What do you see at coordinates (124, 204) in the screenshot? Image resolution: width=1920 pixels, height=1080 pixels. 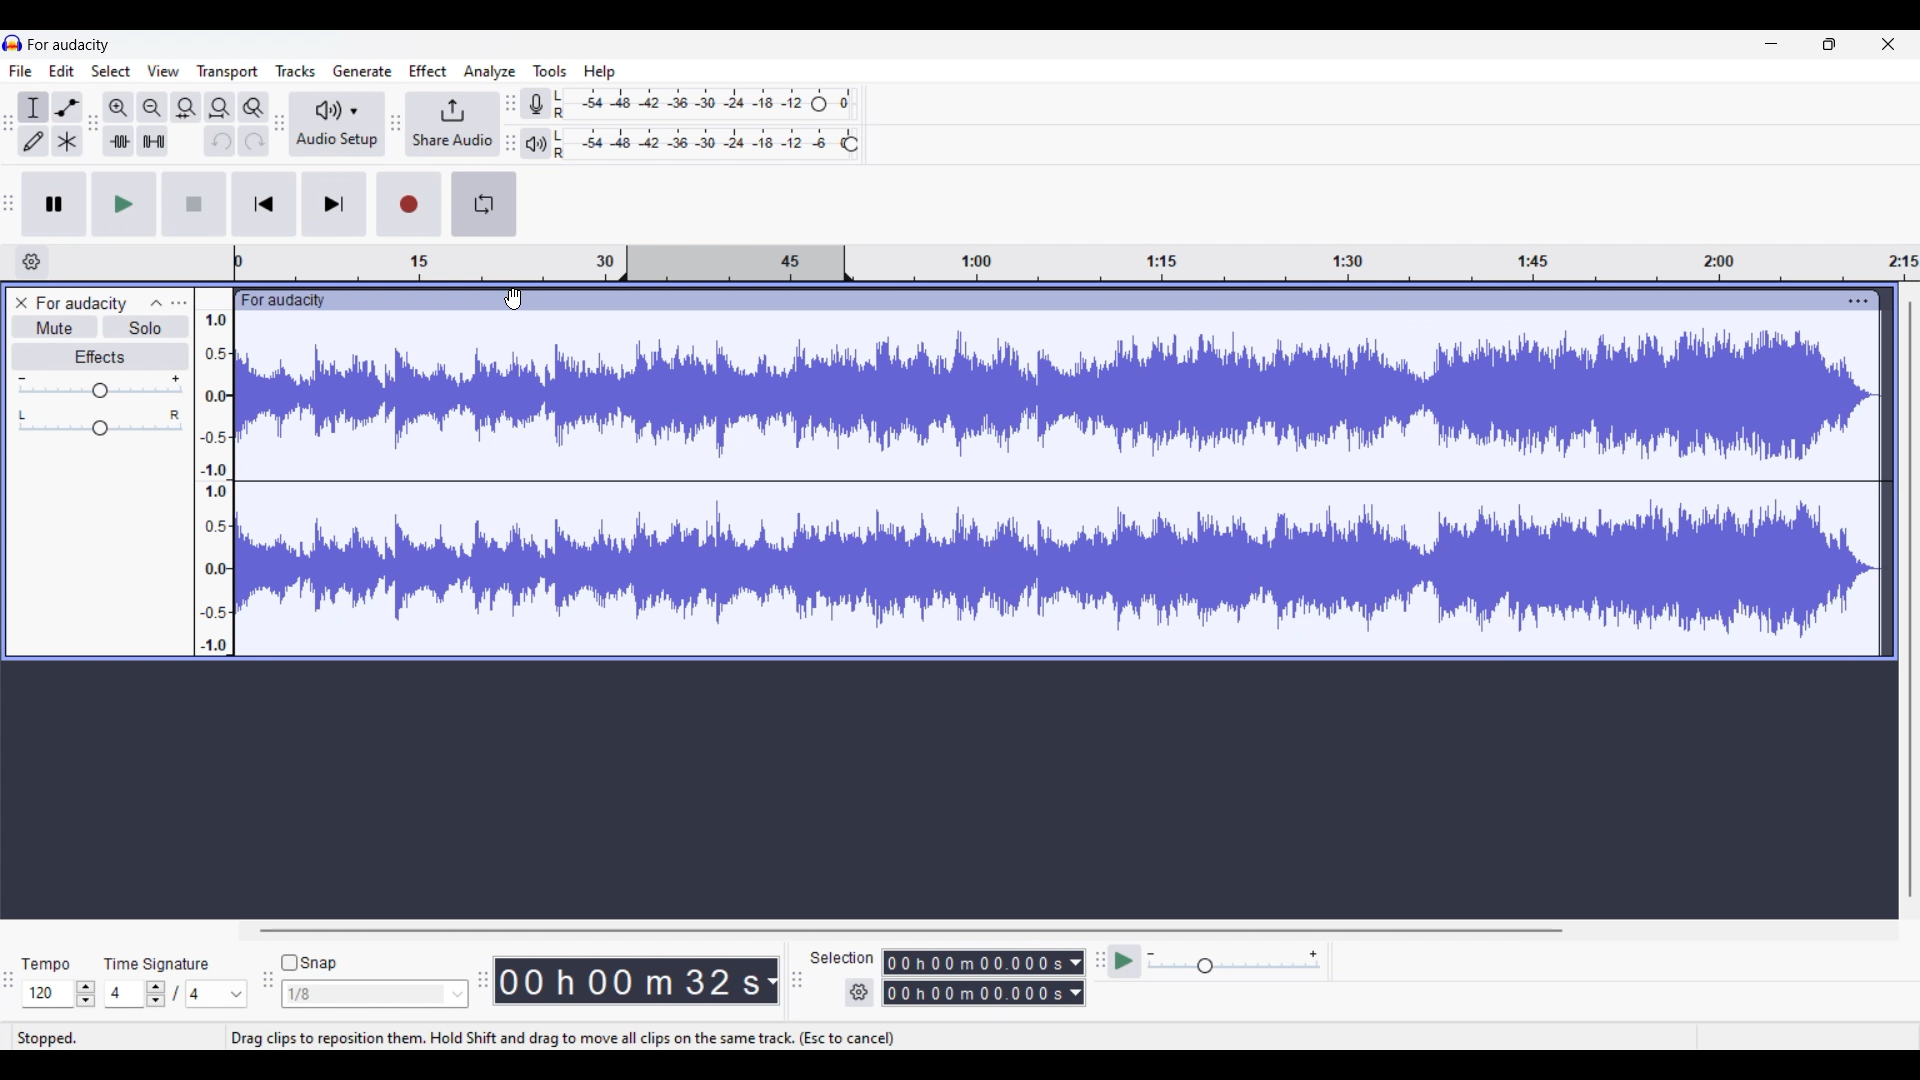 I see `Play/Play once` at bounding box center [124, 204].